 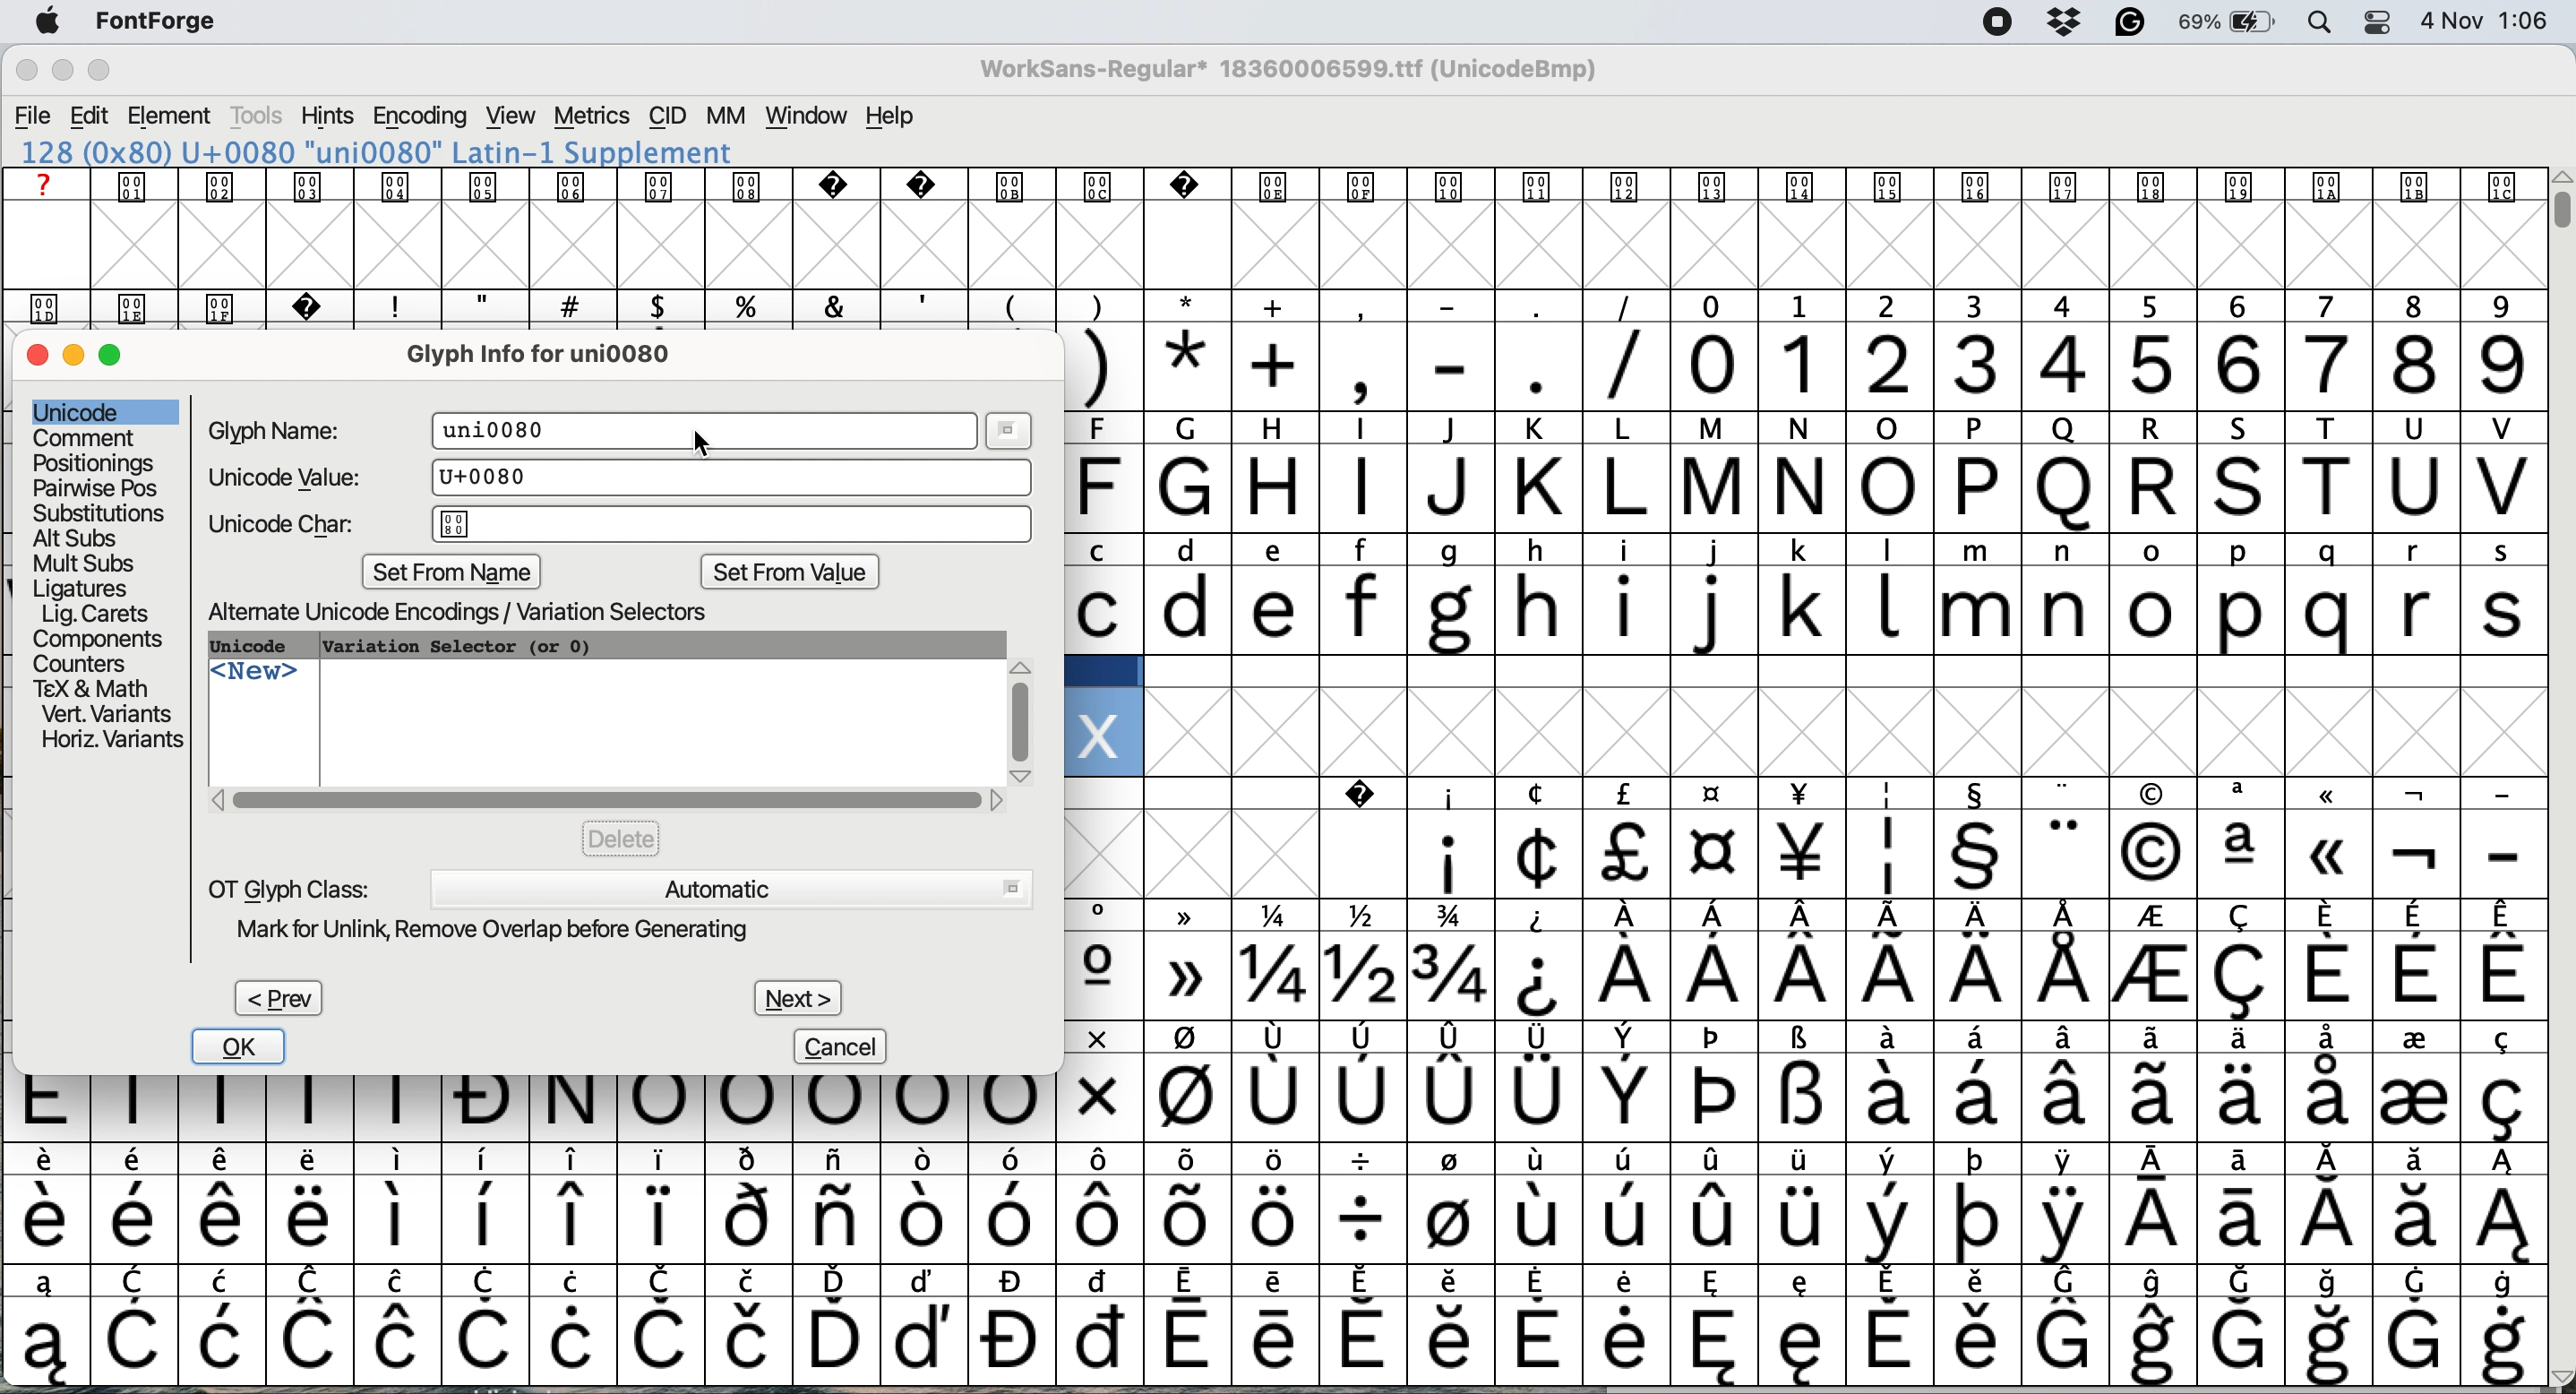 What do you see at coordinates (507, 116) in the screenshot?
I see `view` at bounding box center [507, 116].